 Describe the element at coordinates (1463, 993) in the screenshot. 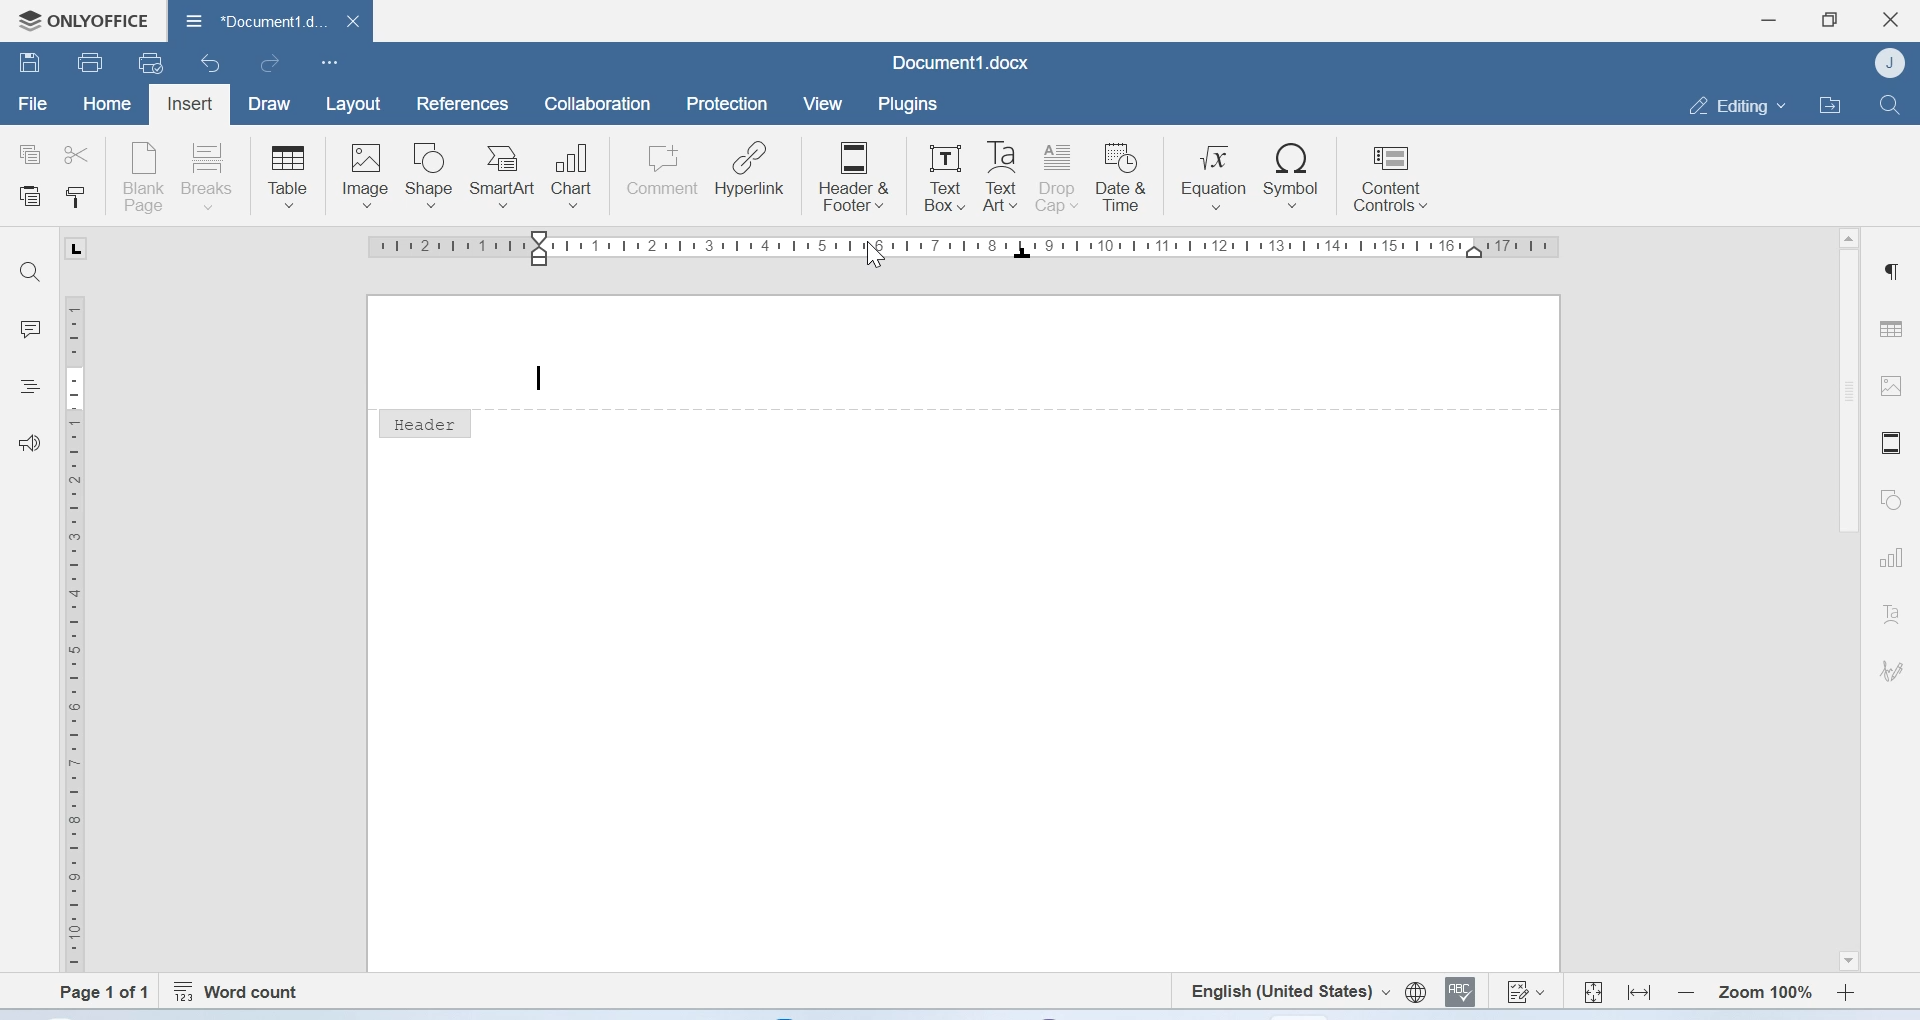

I see `Spell checking` at that location.